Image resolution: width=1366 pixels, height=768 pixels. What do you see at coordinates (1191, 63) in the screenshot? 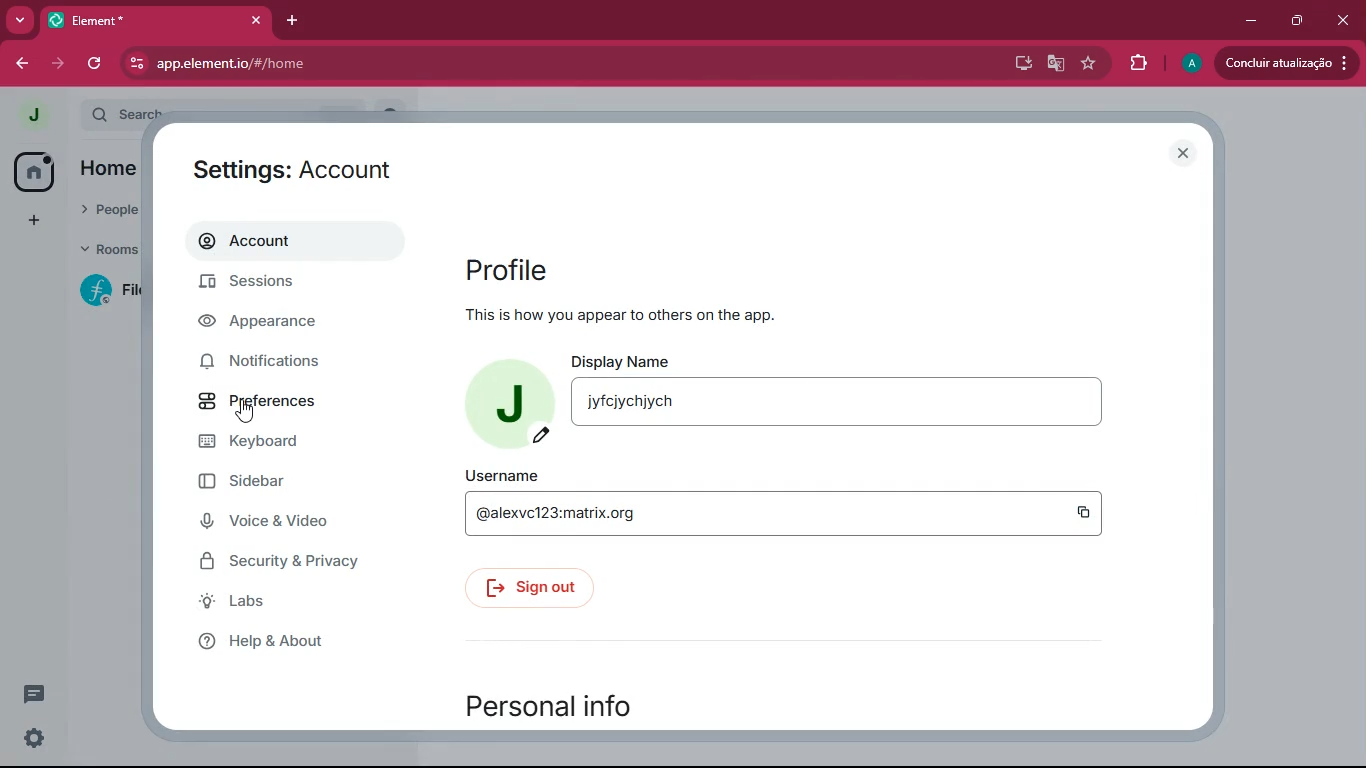
I see `a` at bounding box center [1191, 63].